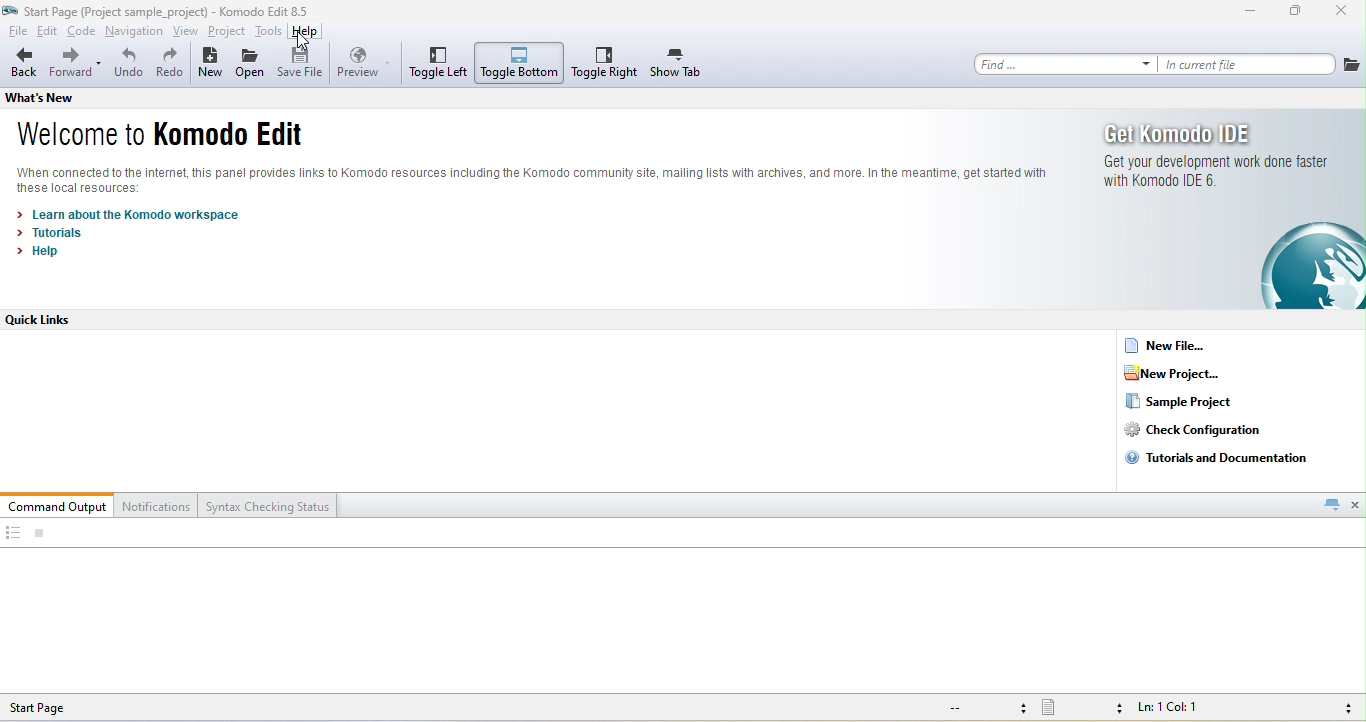 The width and height of the screenshot is (1366, 722). What do you see at coordinates (1296, 13) in the screenshot?
I see `maximize` at bounding box center [1296, 13].